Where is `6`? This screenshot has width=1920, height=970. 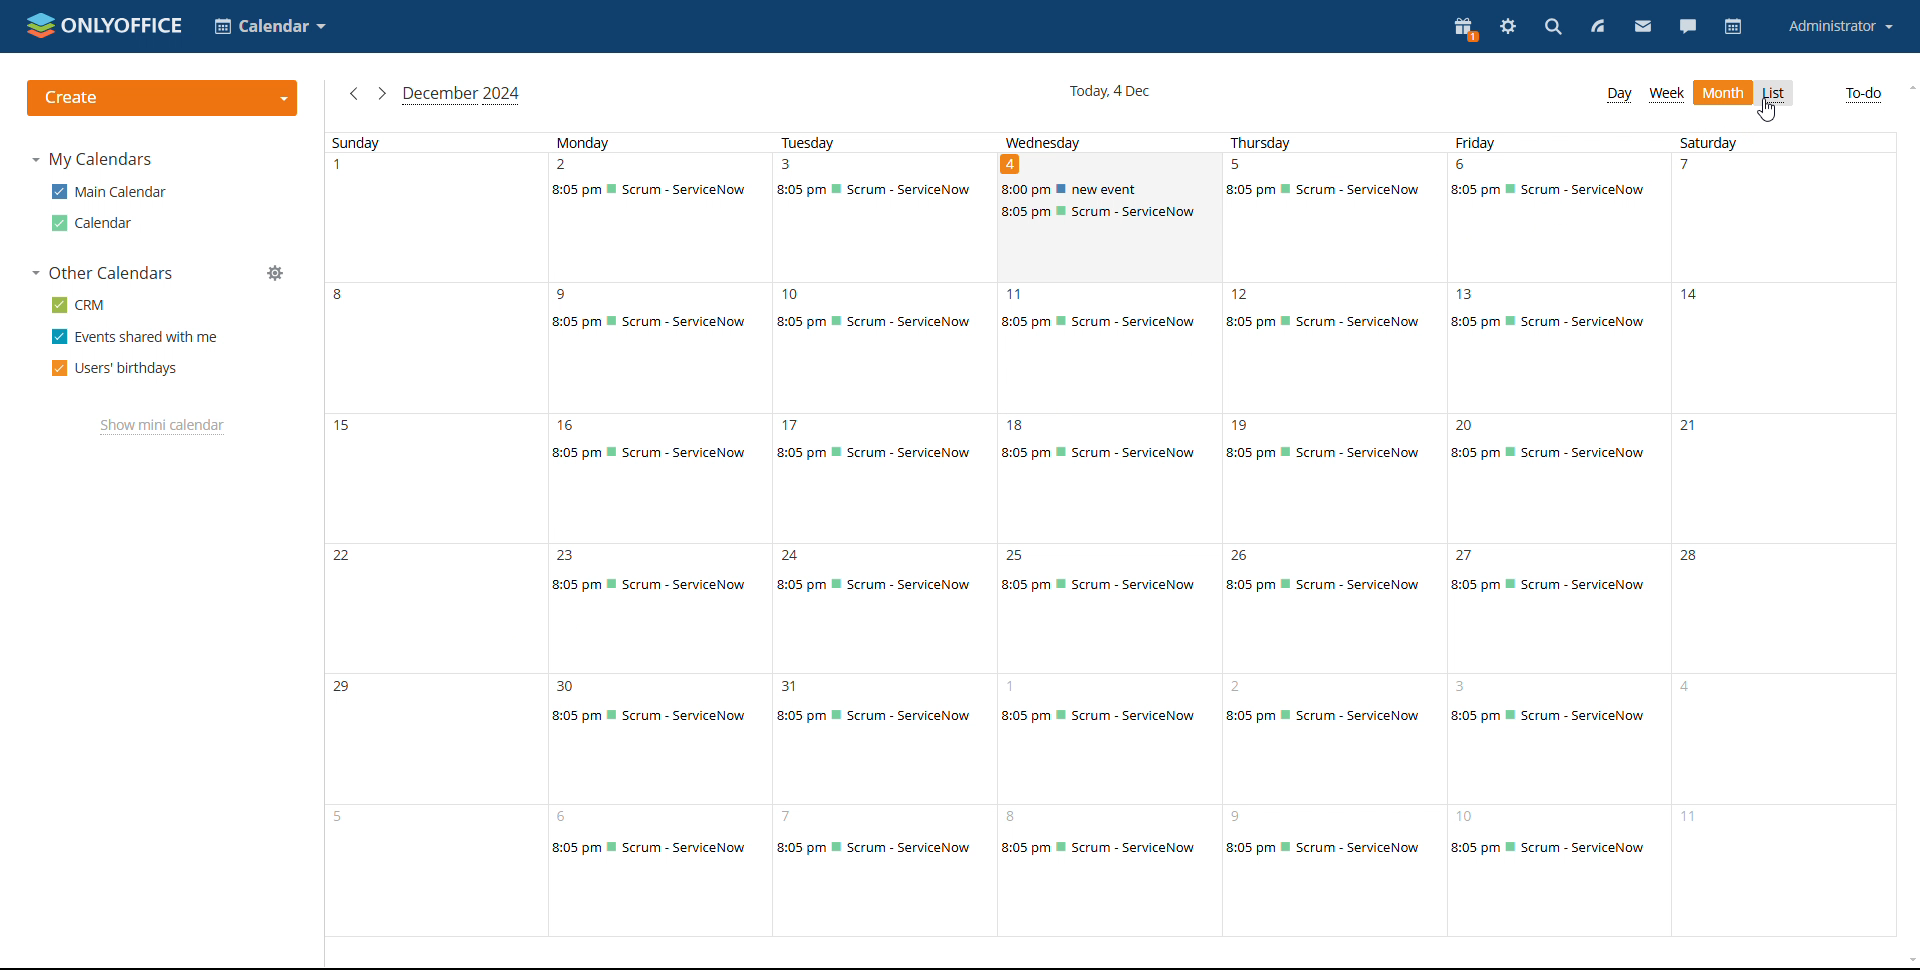 6 is located at coordinates (1462, 164).